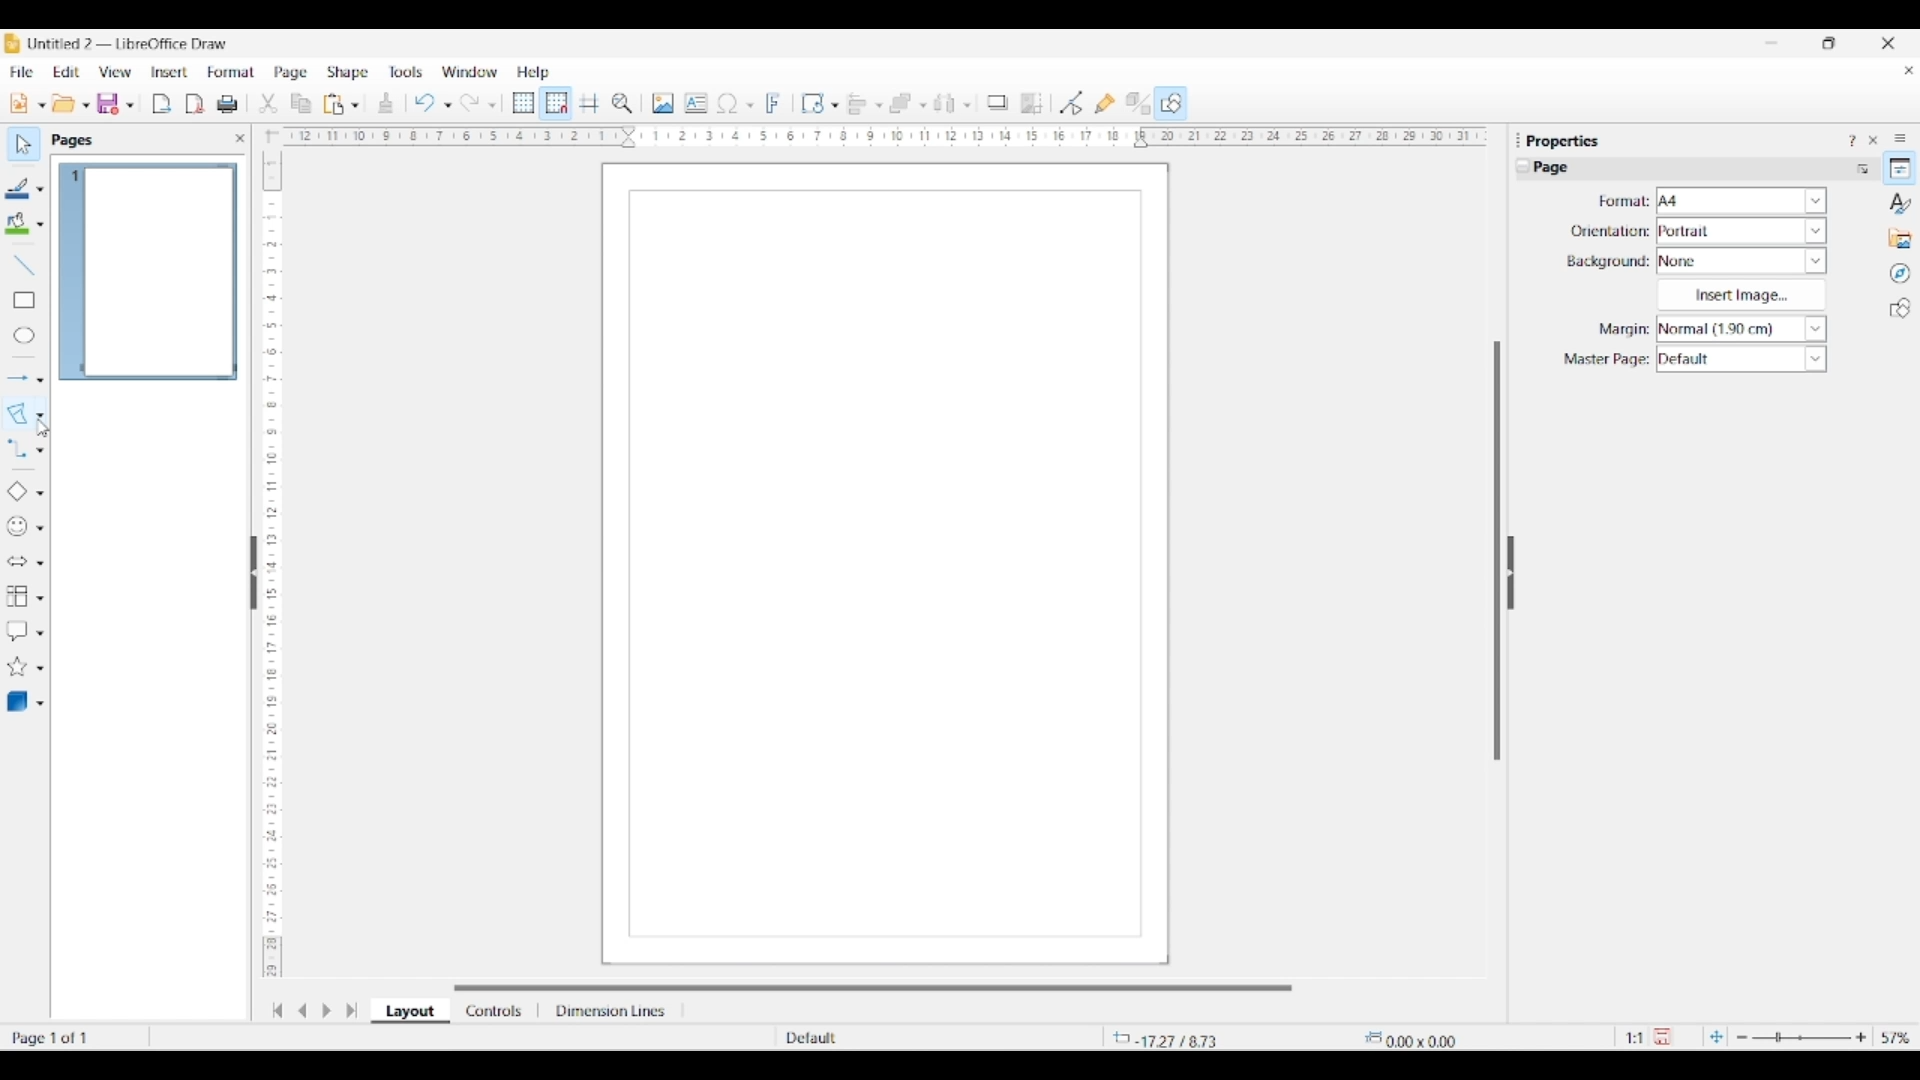 The height and width of the screenshot is (1080, 1920). Describe the element at coordinates (523, 104) in the screenshot. I see `Display grid` at that location.